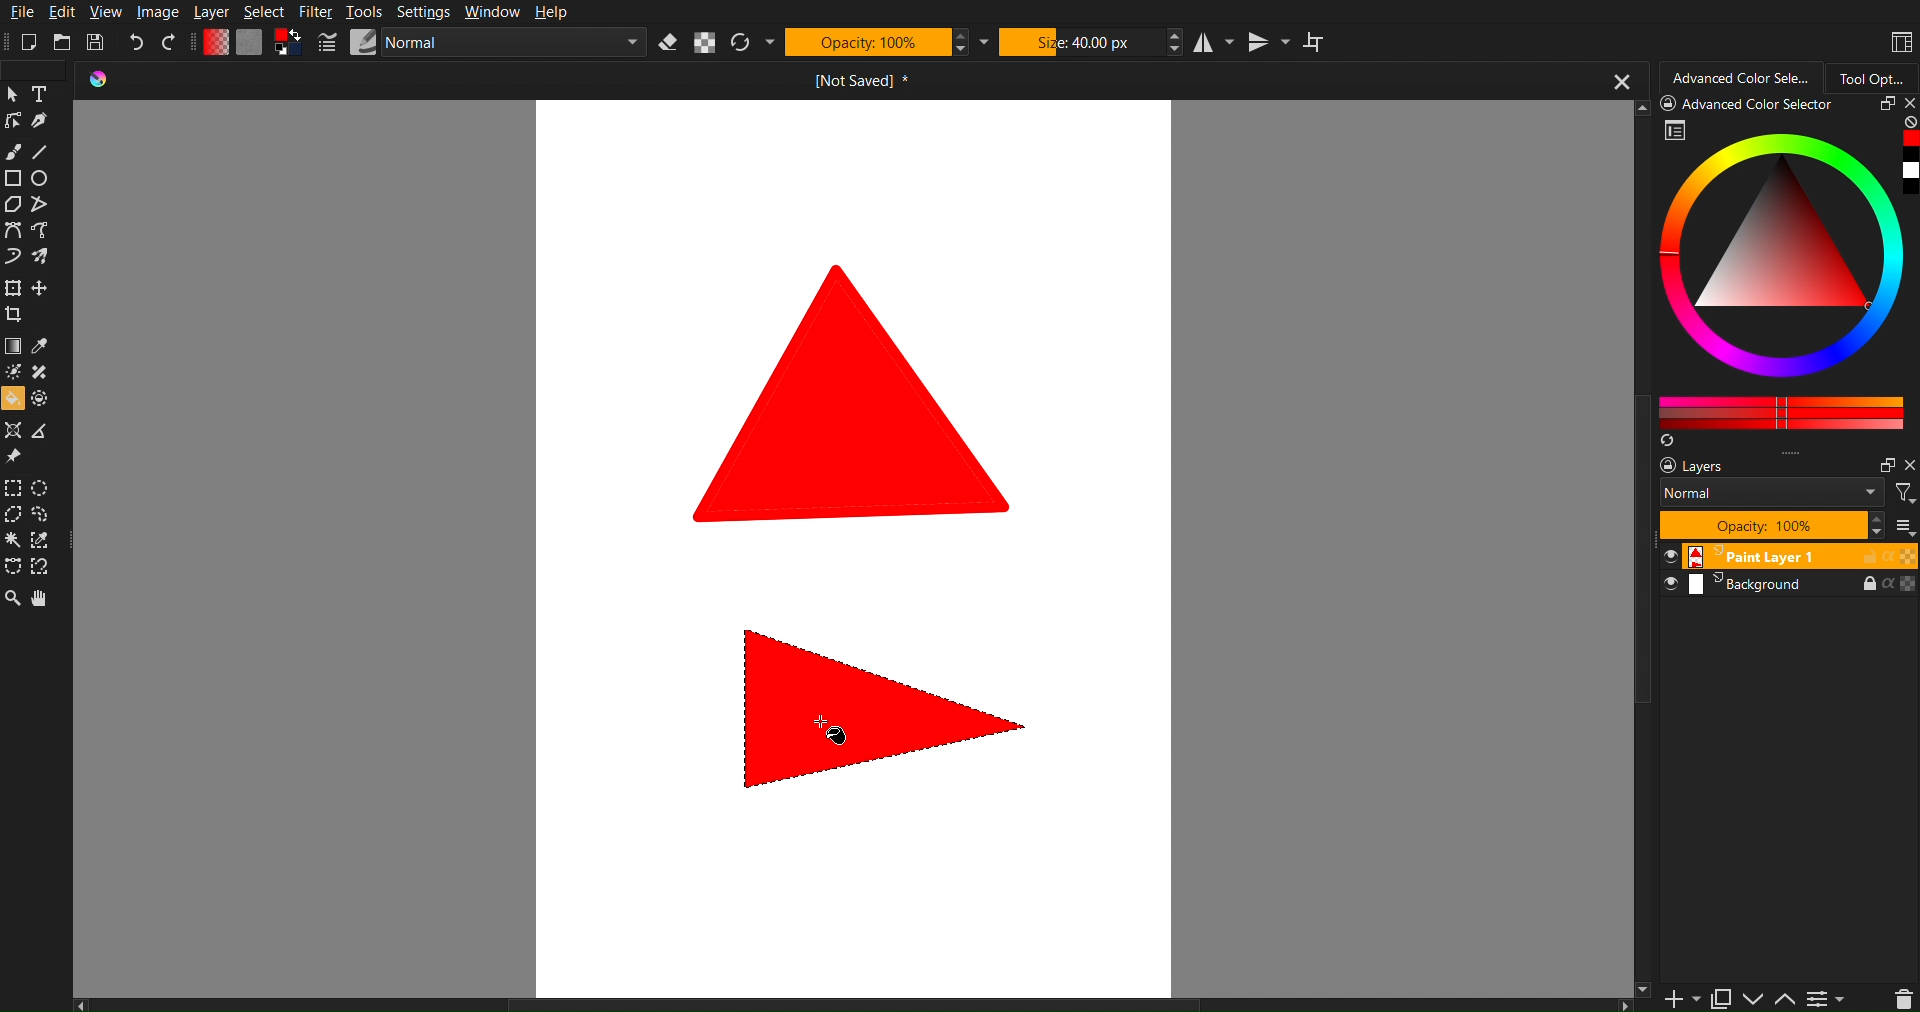 This screenshot has height=1012, width=1920. What do you see at coordinates (12, 179) in the screenshot?
I see `Square` at bounding box center [12, 179].